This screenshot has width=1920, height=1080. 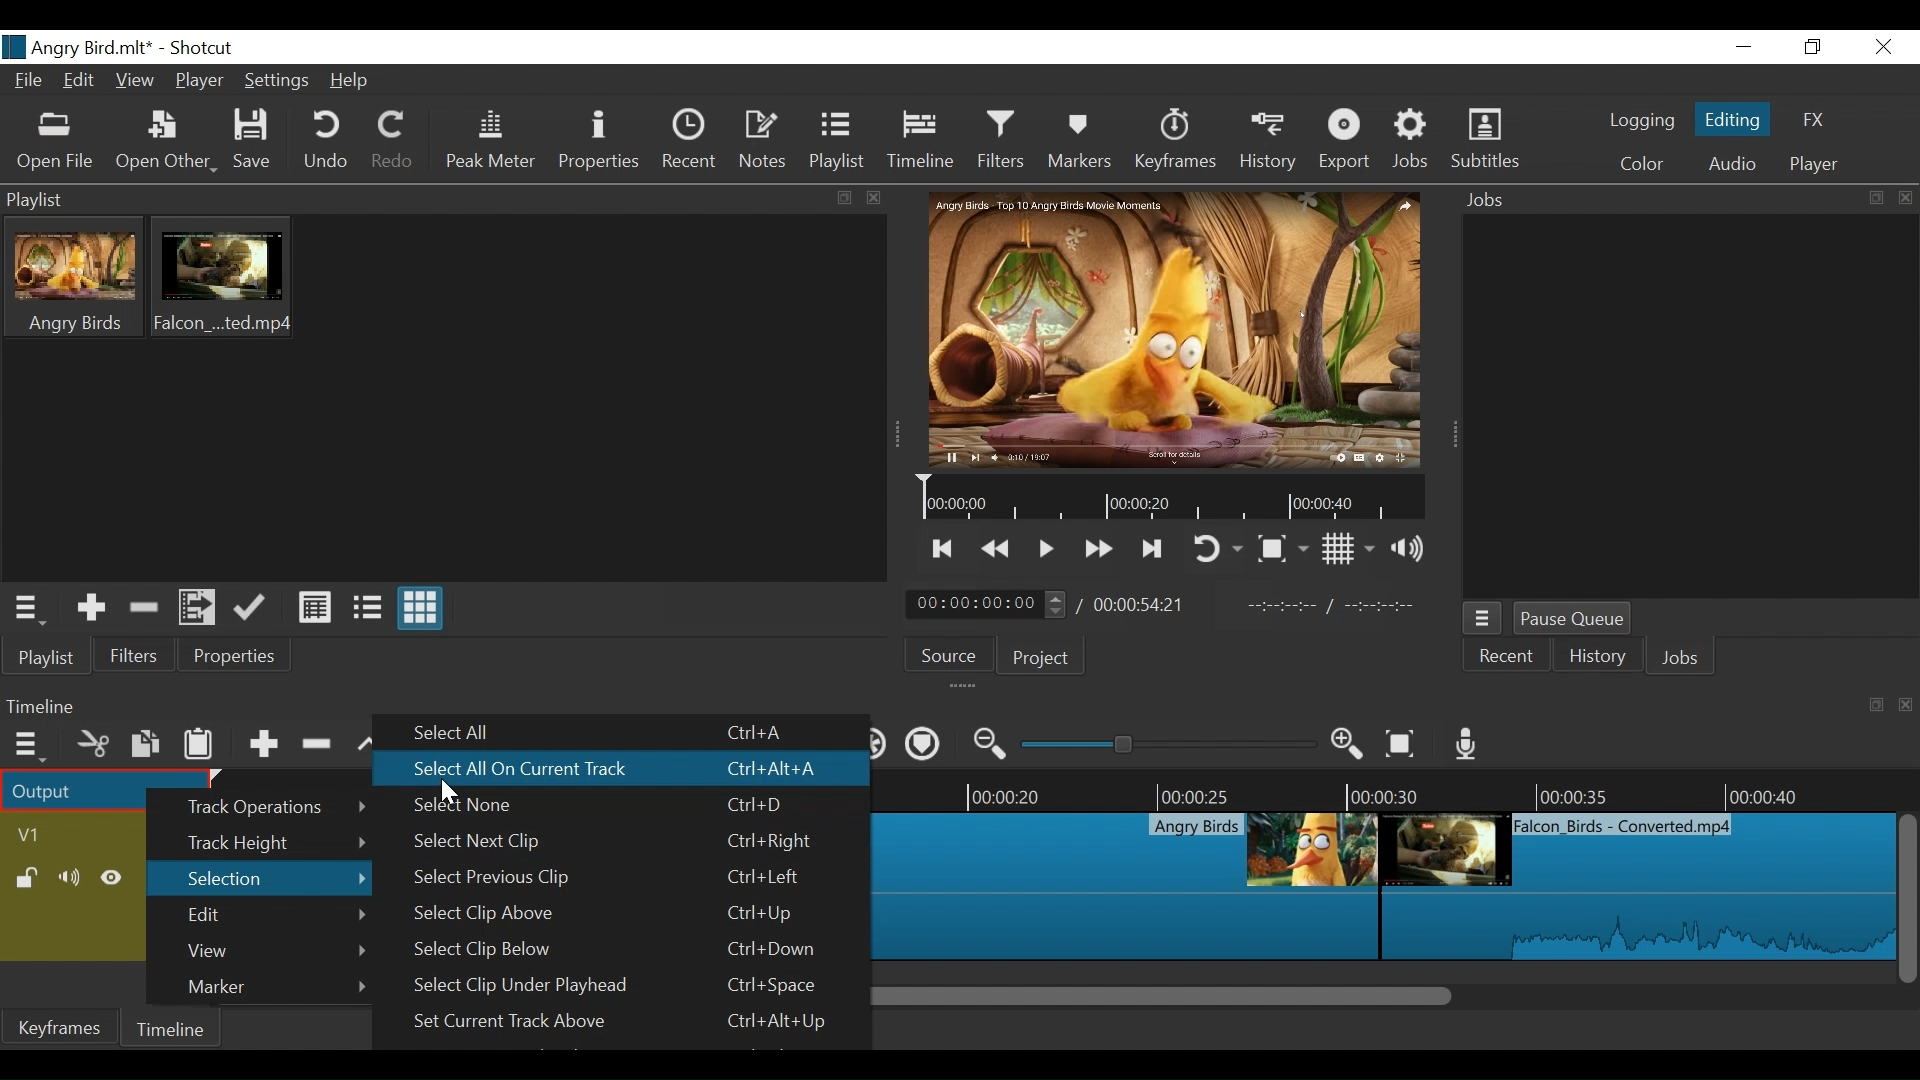 I want to click on Select None, so click(x=634, y=805).